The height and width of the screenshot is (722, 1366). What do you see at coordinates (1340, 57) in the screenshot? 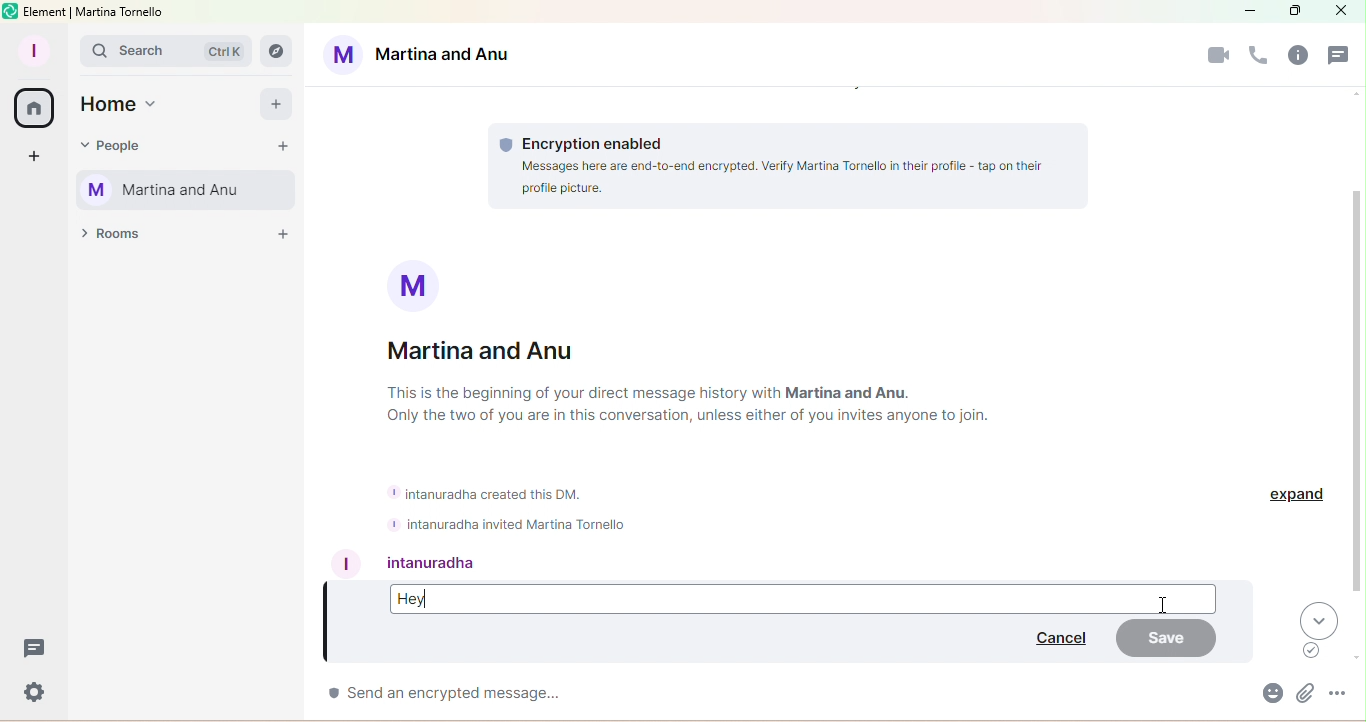
I see `Threads` at bounding box center [1340, 57].